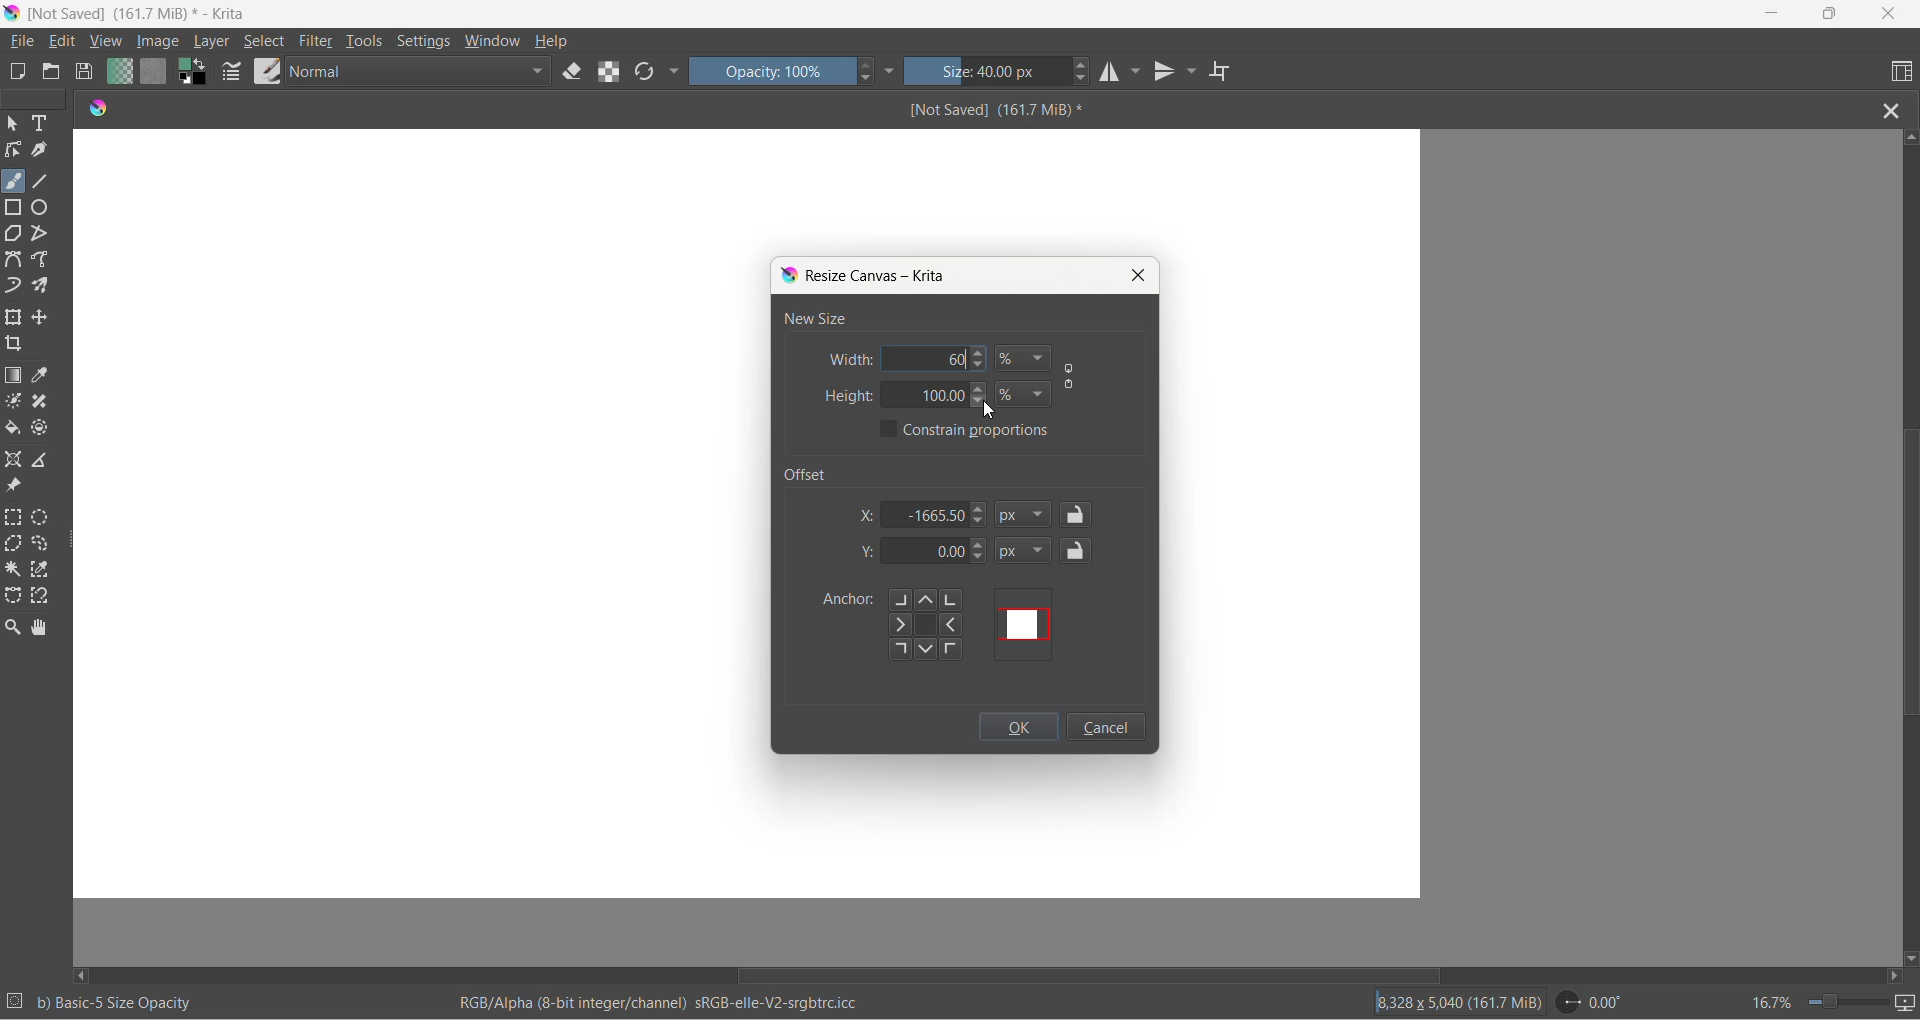  I want to click on decrement width, so click(985, 366).